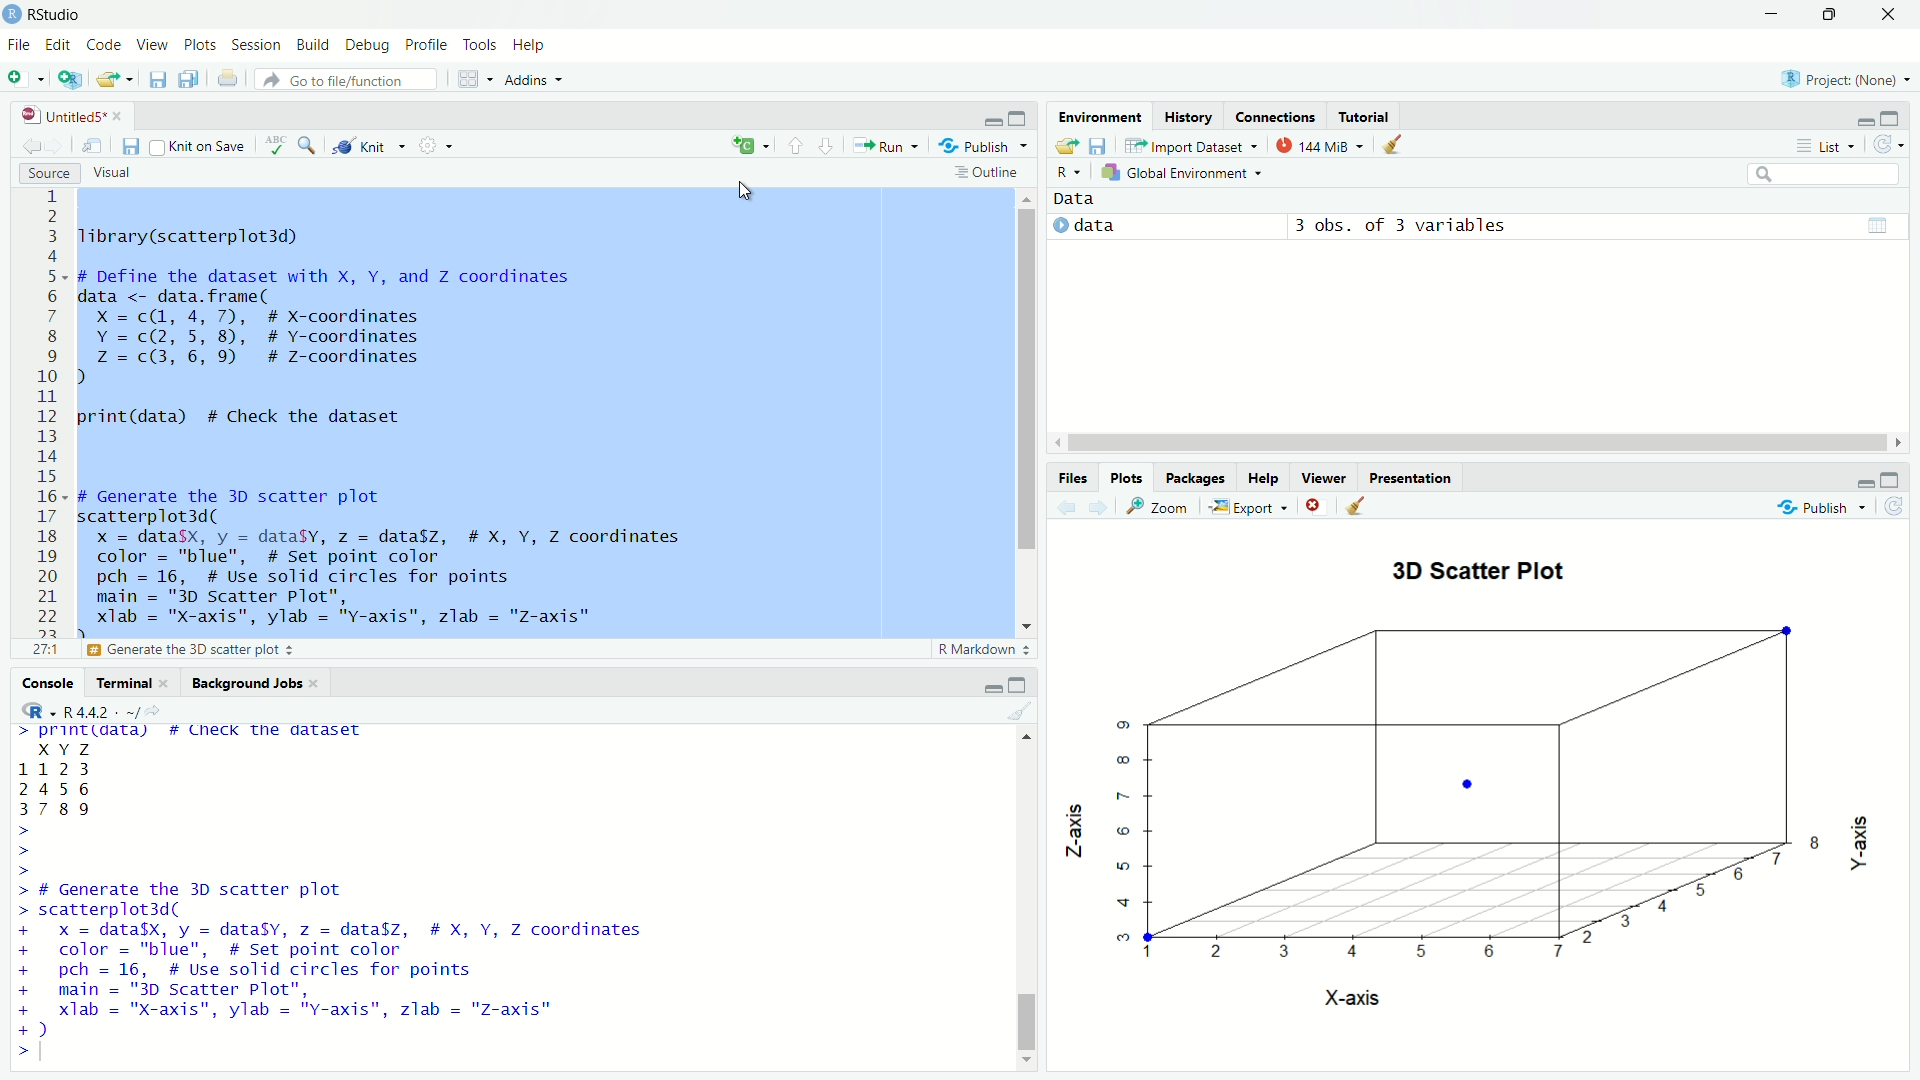 The height and width of the screenshot is (1080, 1920). I want to click on knit, so click(367, 142).